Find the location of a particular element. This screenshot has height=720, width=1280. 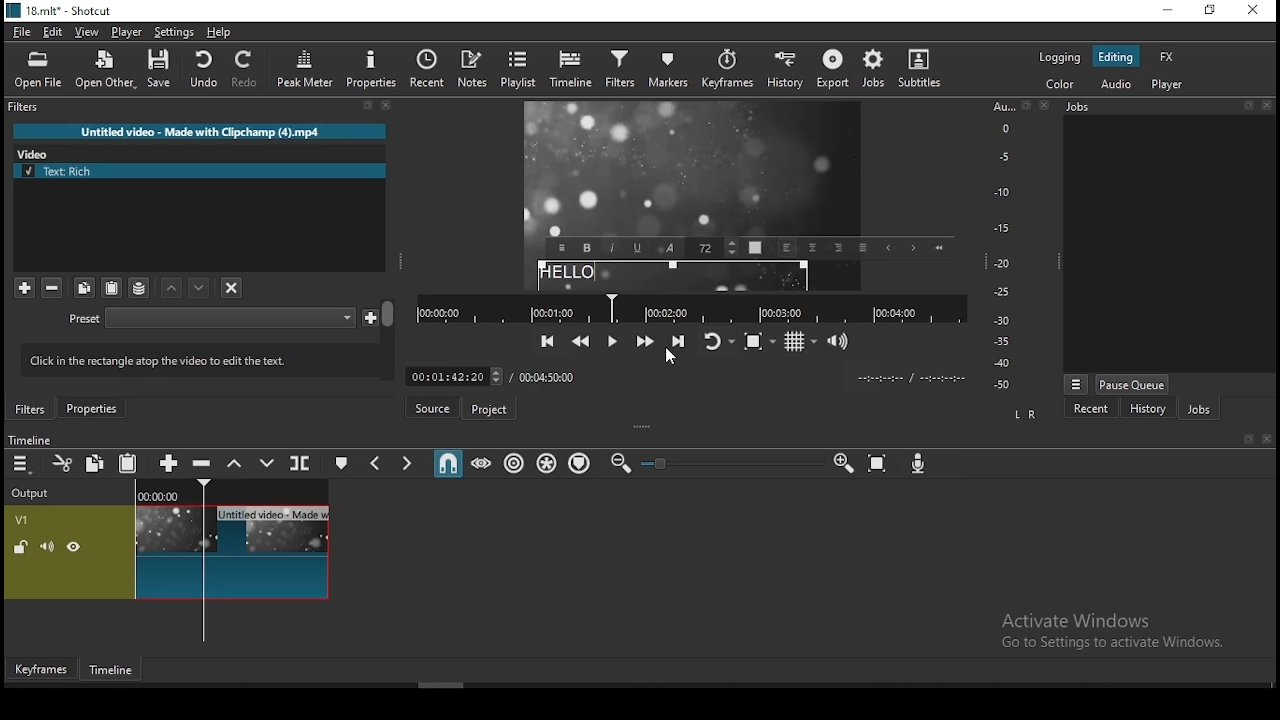

Left align is located at coordinates (788, 248).